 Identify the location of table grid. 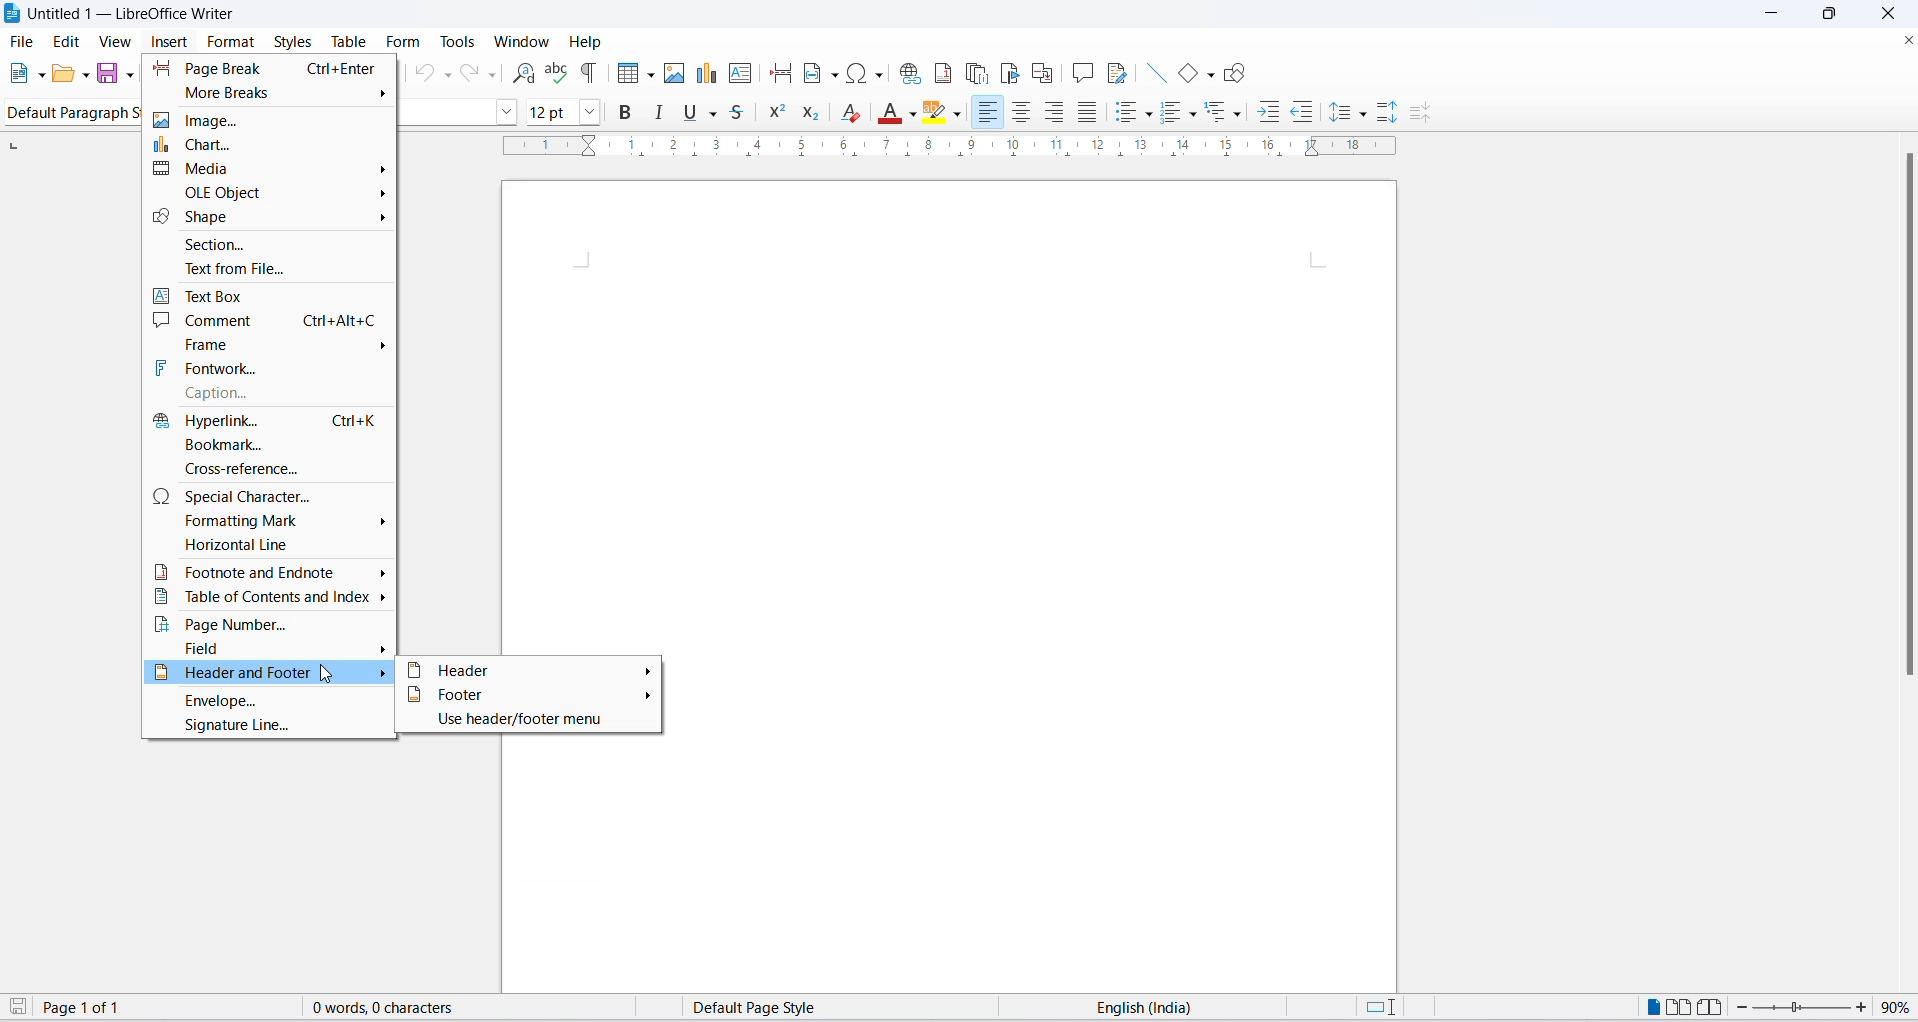
(650, 75).